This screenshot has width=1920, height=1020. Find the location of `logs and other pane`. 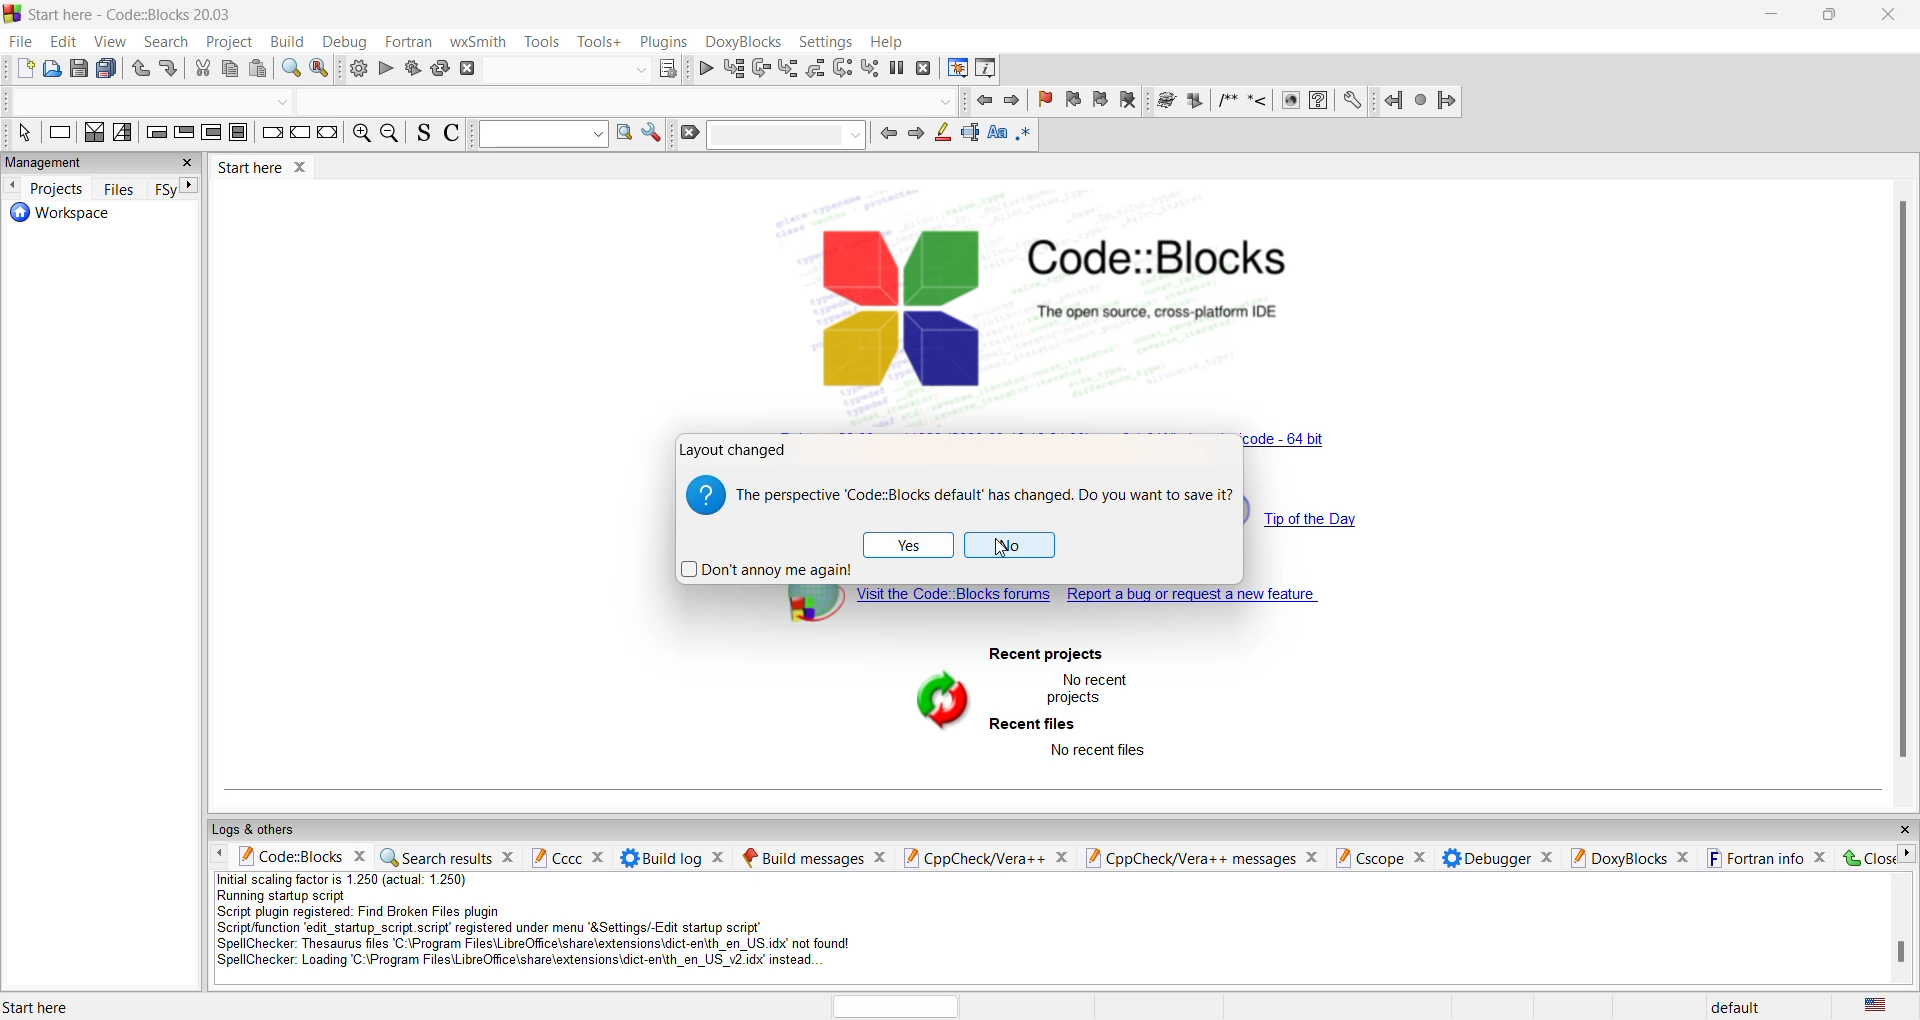

logs and other pane is located at coordinates (1060, 826).